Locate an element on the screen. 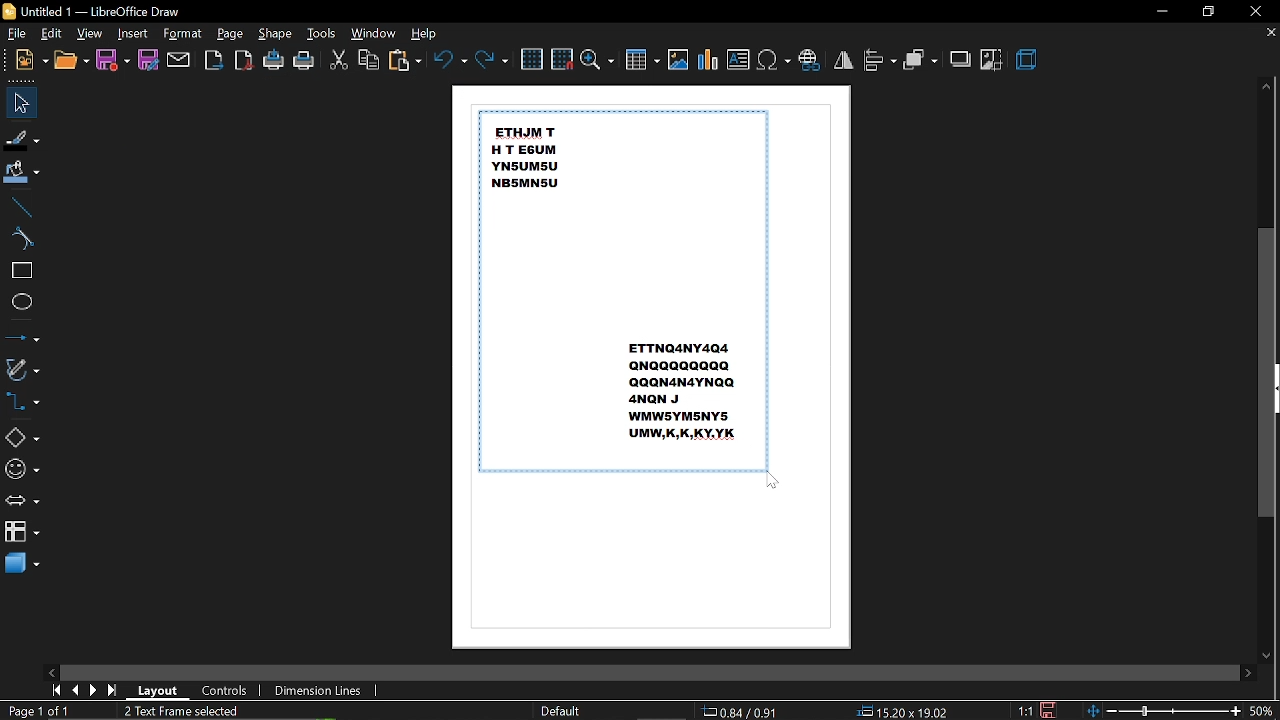 The image size is (1280, 720). redo is located at coordinates (493, 60).